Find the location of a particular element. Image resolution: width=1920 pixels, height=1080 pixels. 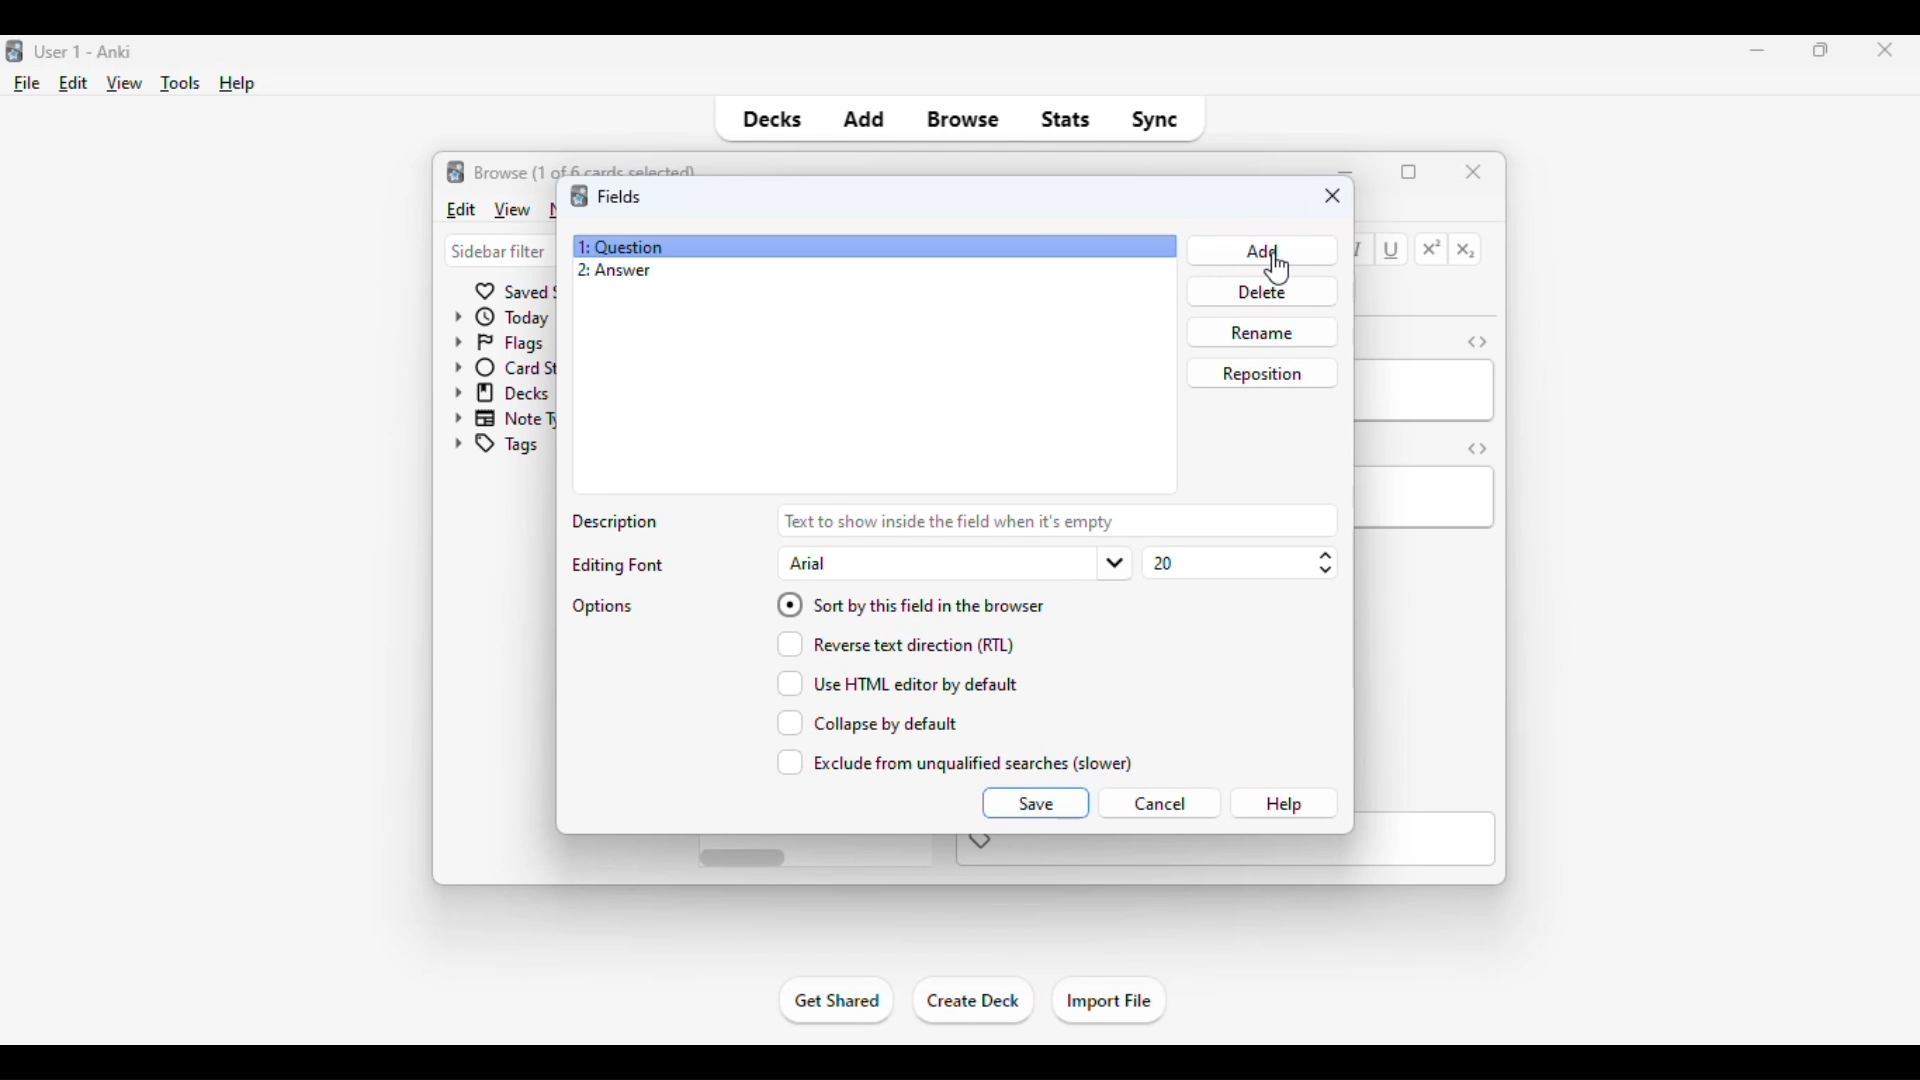

view is located at coordinates (125, 84).